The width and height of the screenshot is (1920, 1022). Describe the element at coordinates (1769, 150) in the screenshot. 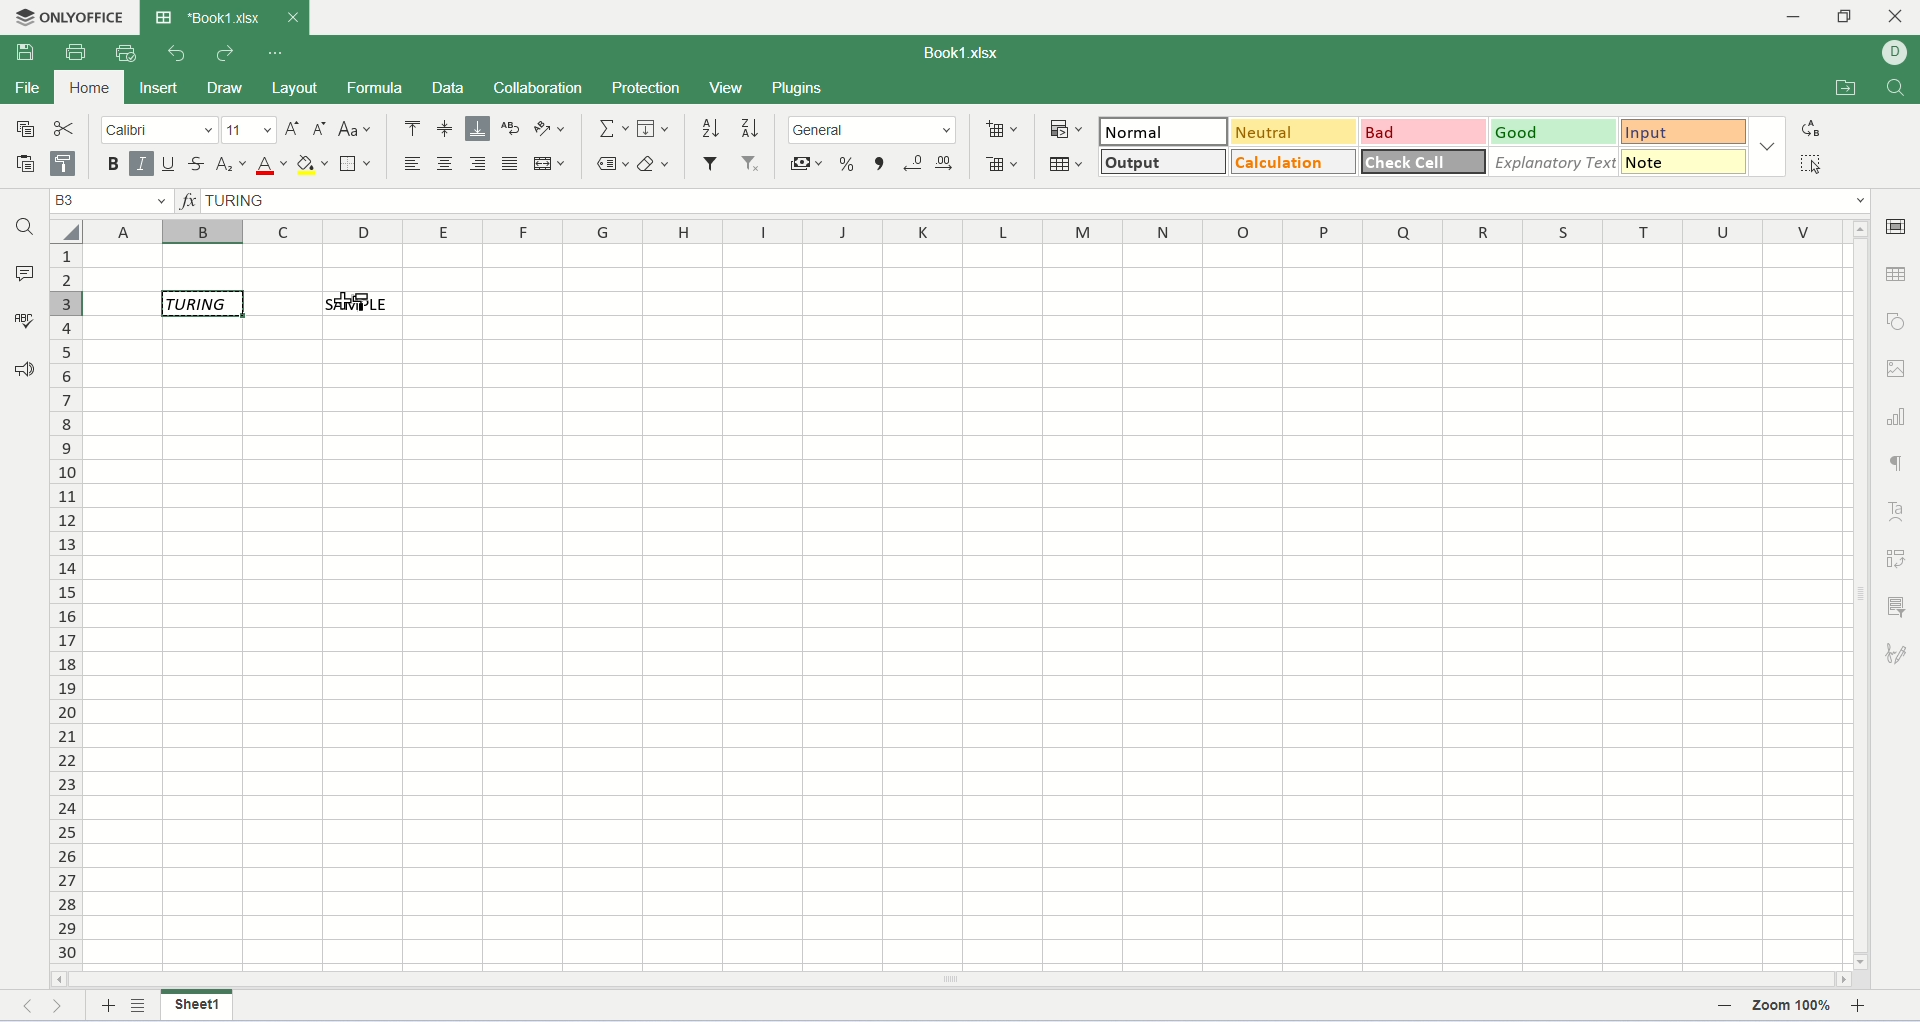

I see `format options` at that location.